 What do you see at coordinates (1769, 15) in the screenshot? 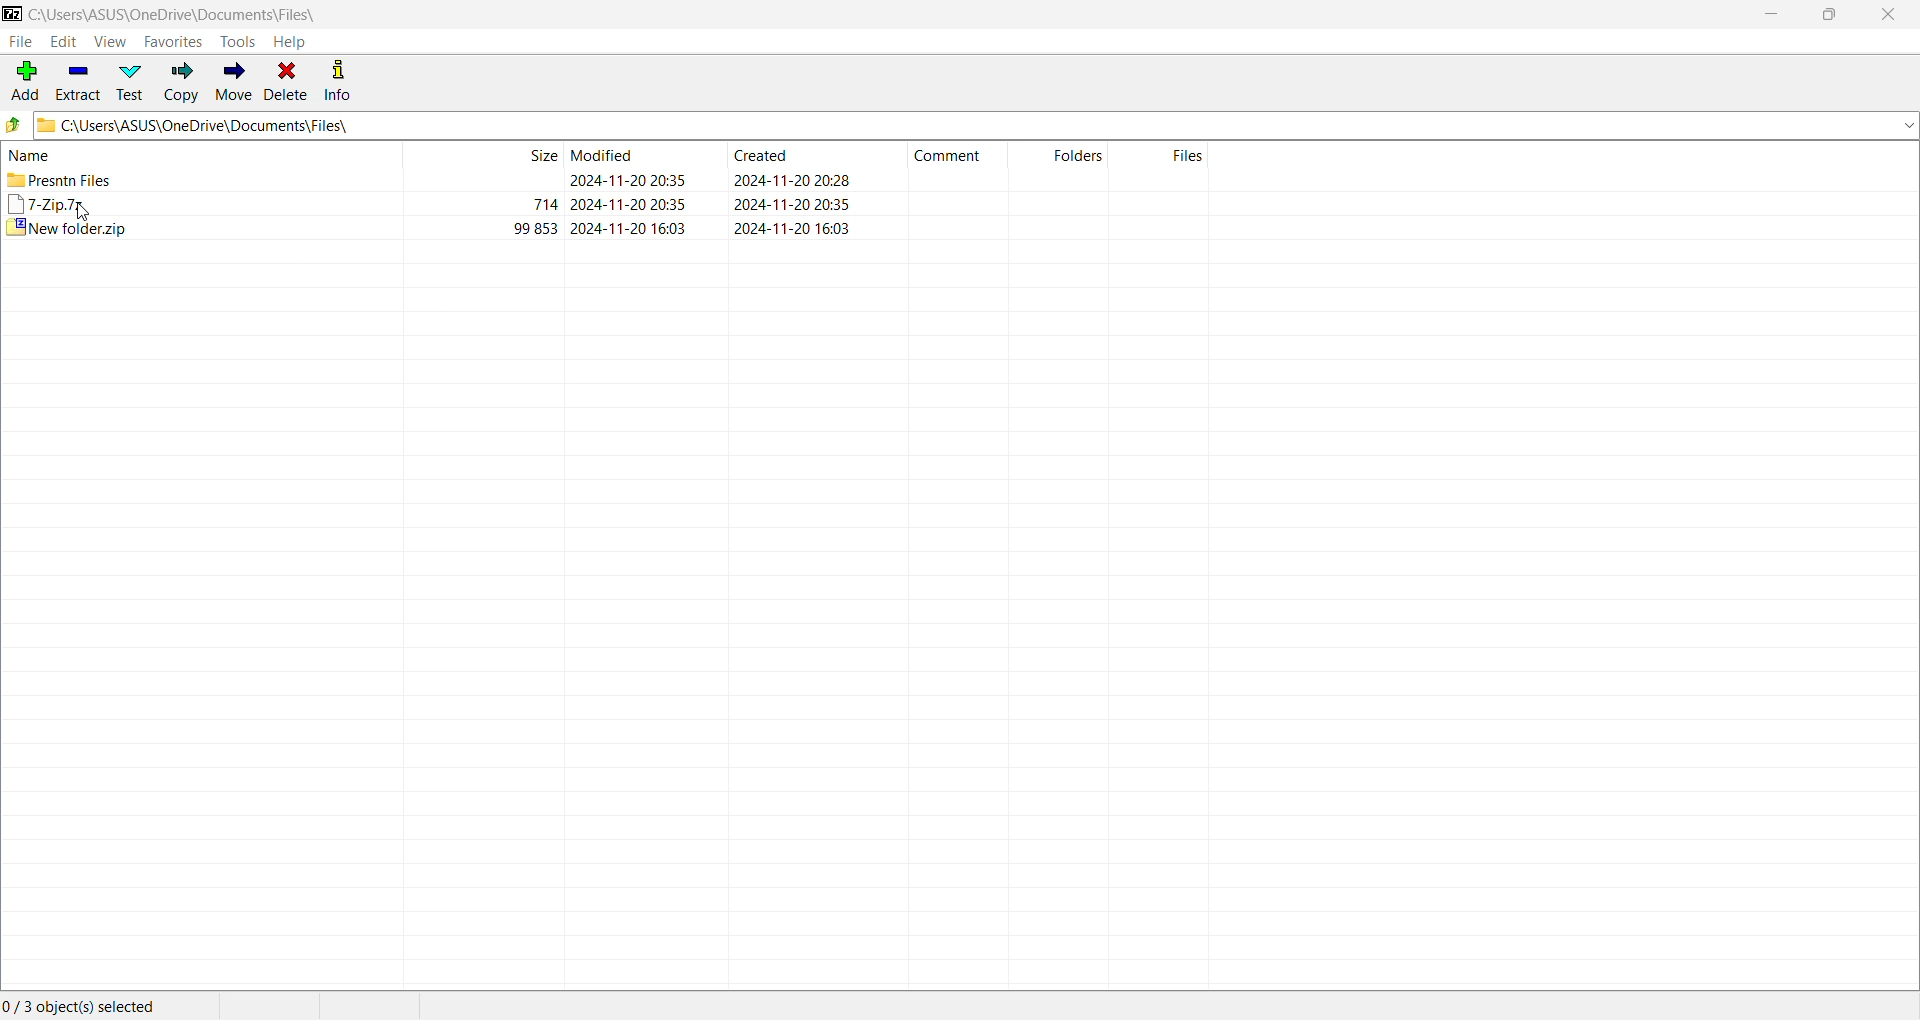
I see `Minimize` at bounding box center [1769, 15].